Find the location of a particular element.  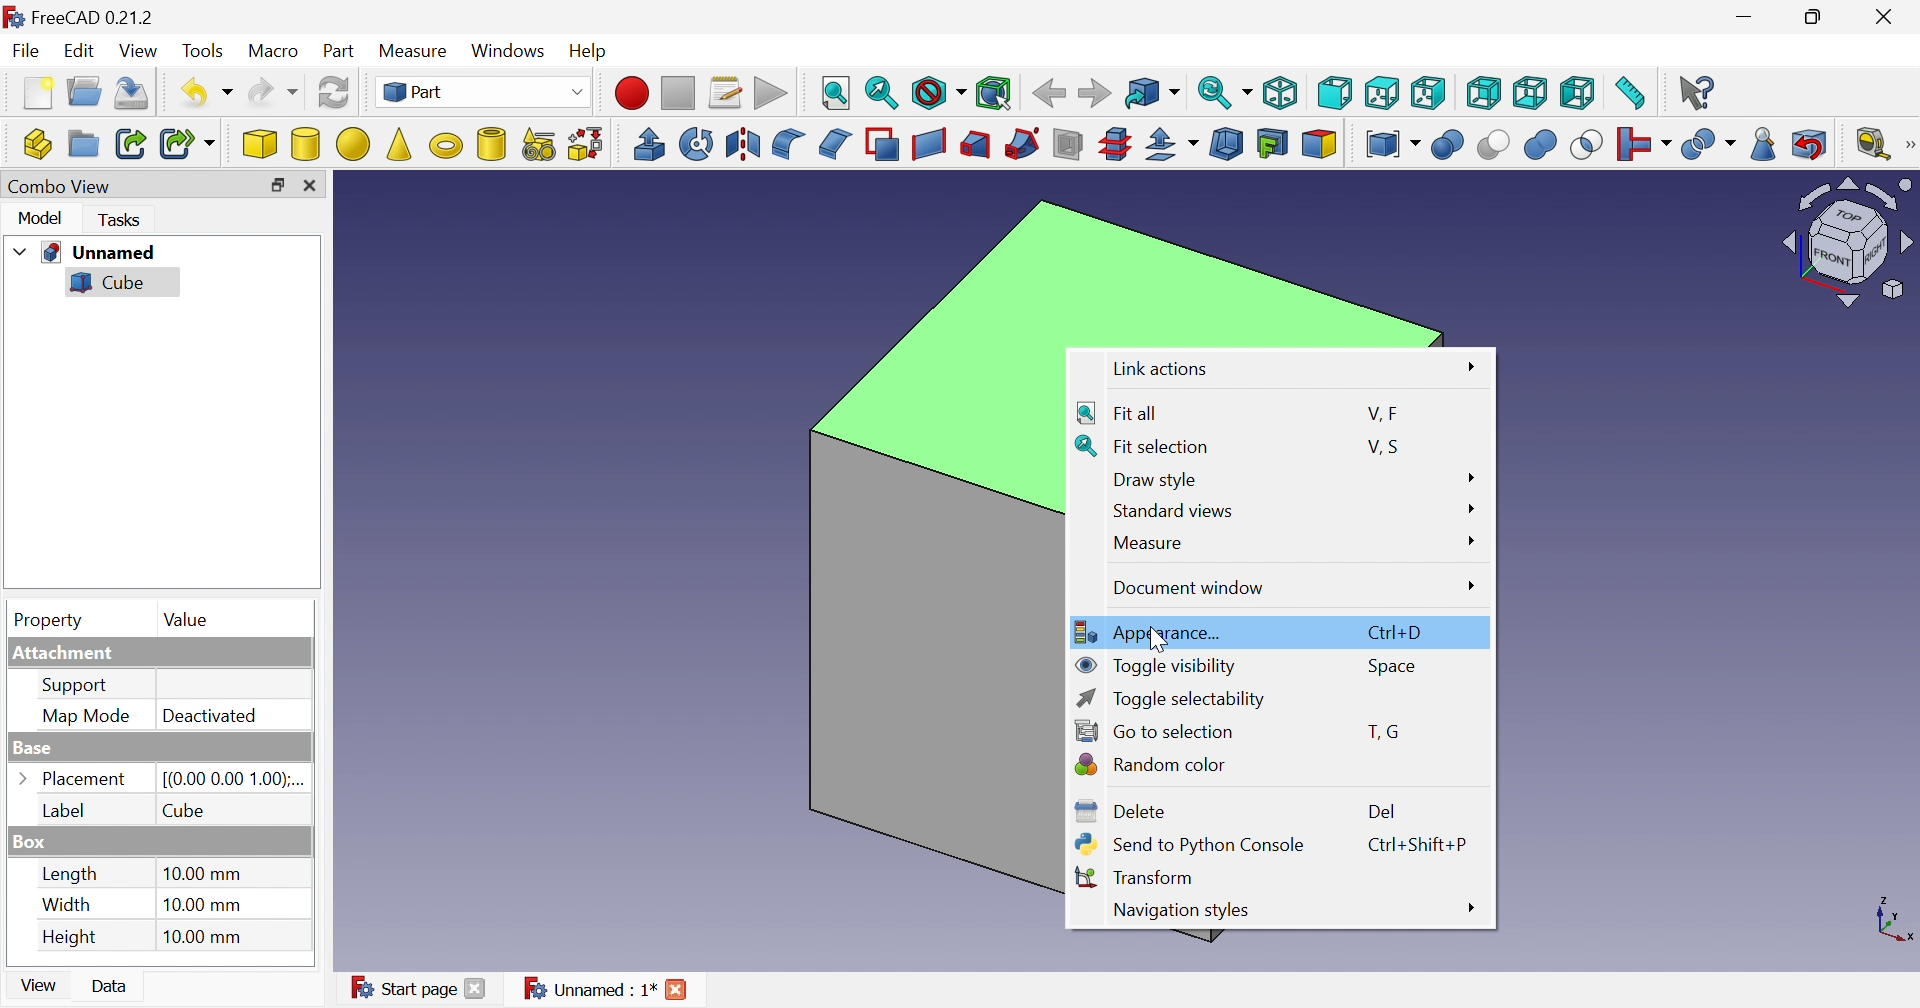

More is located at coordinates (1469, 587).